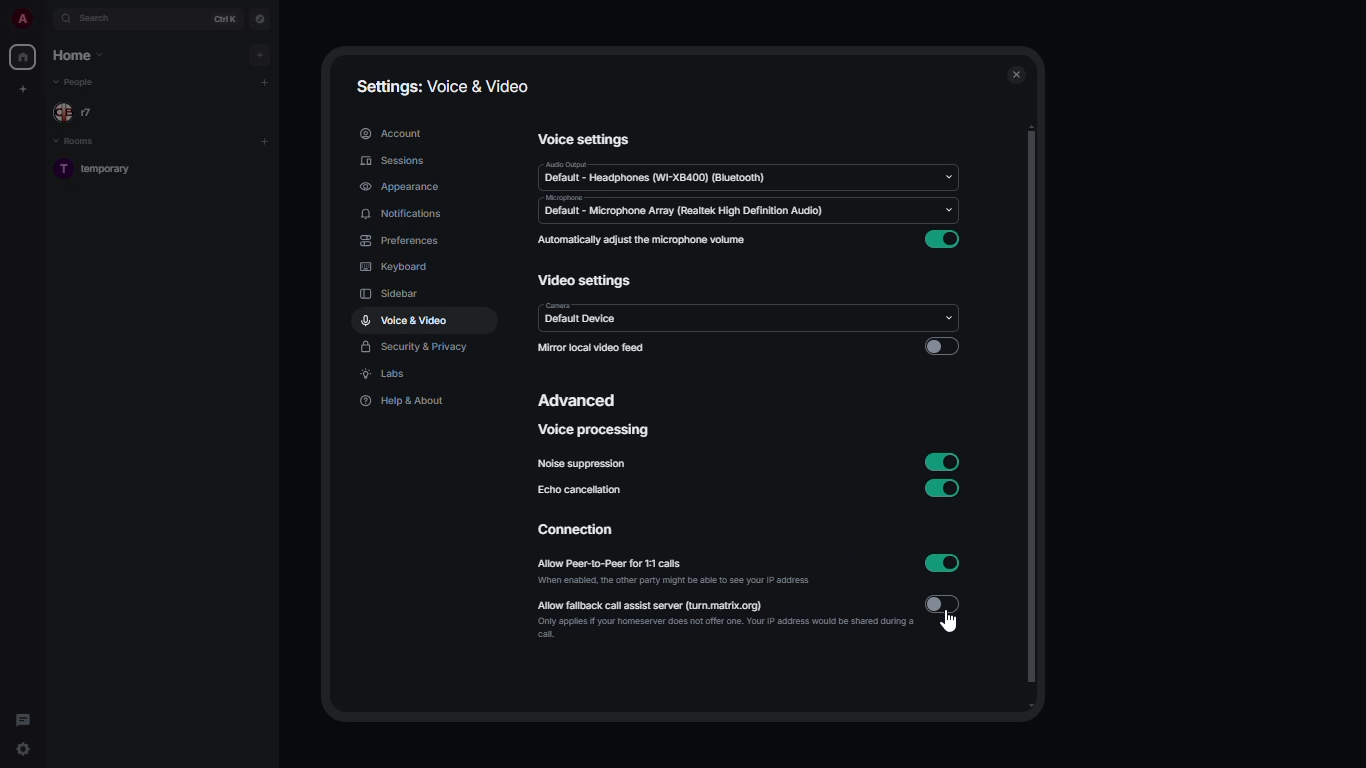  Describe the element at coordinates (944, 564) in the screenshot. I see `enabled` at that location.